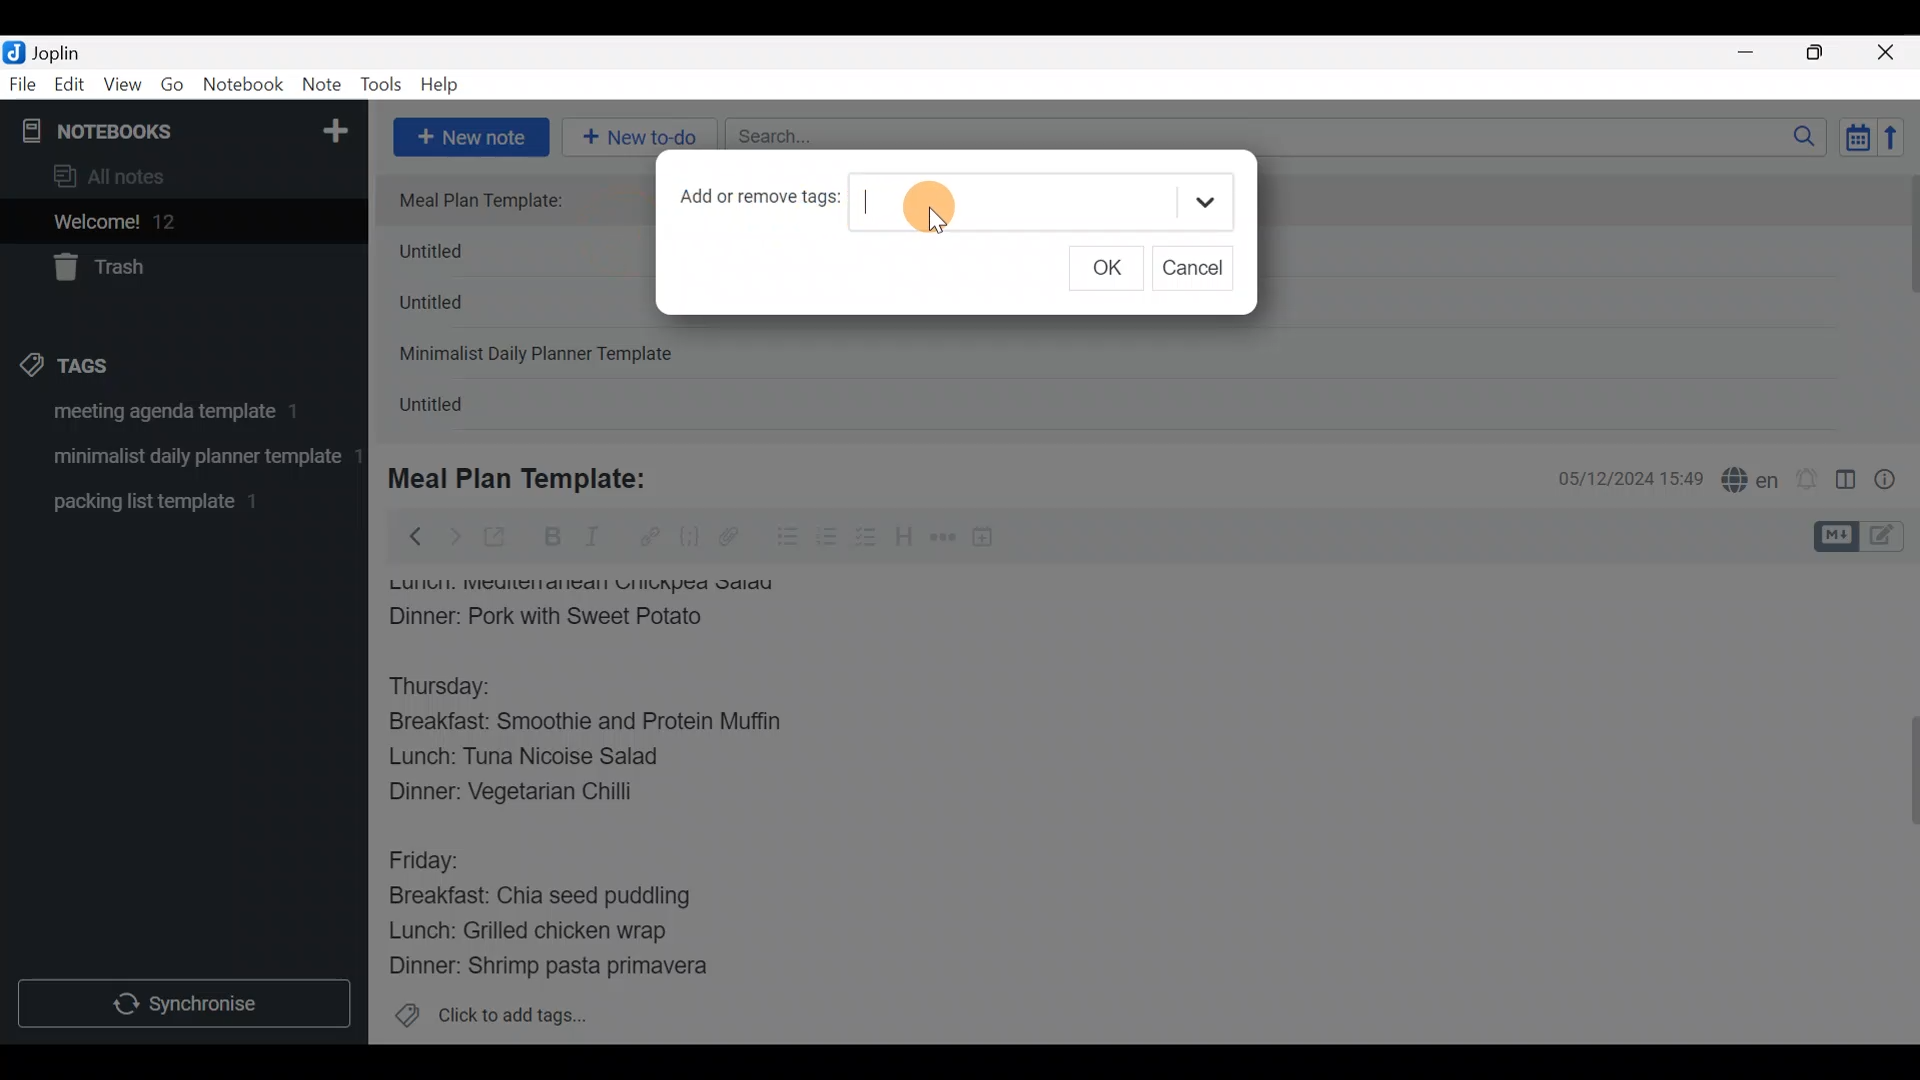  I want to click on Forward, so click(454, 536).